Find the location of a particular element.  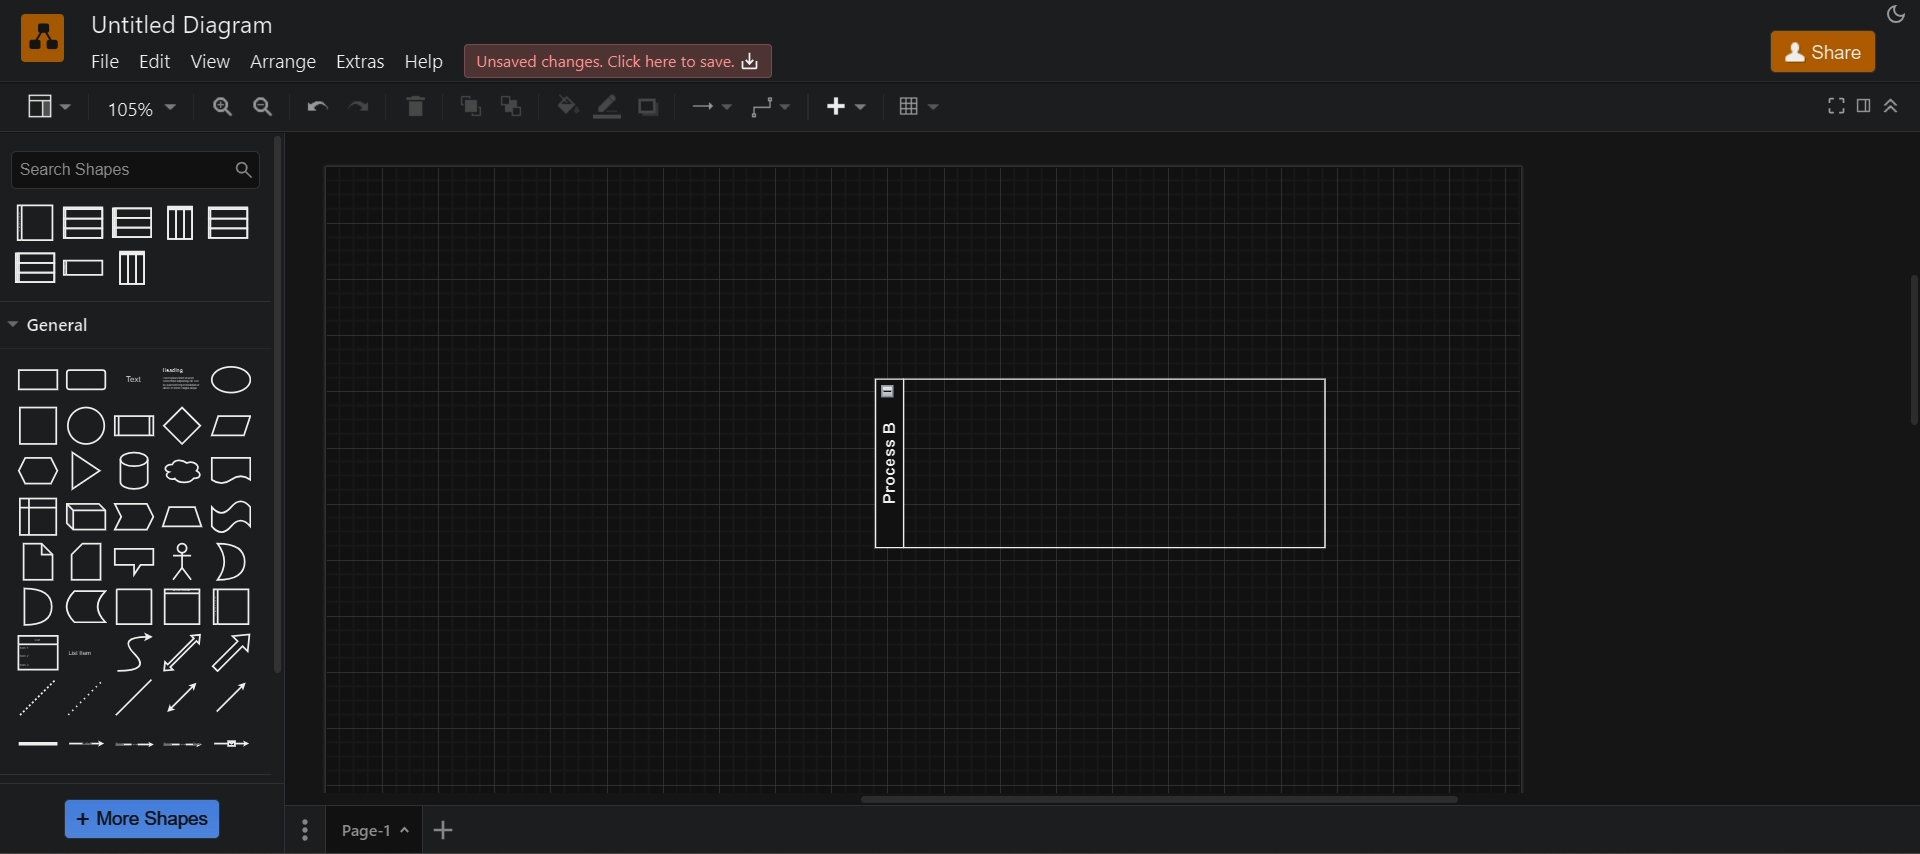

horizontal pool 2 is located at coordinates (135, 223).